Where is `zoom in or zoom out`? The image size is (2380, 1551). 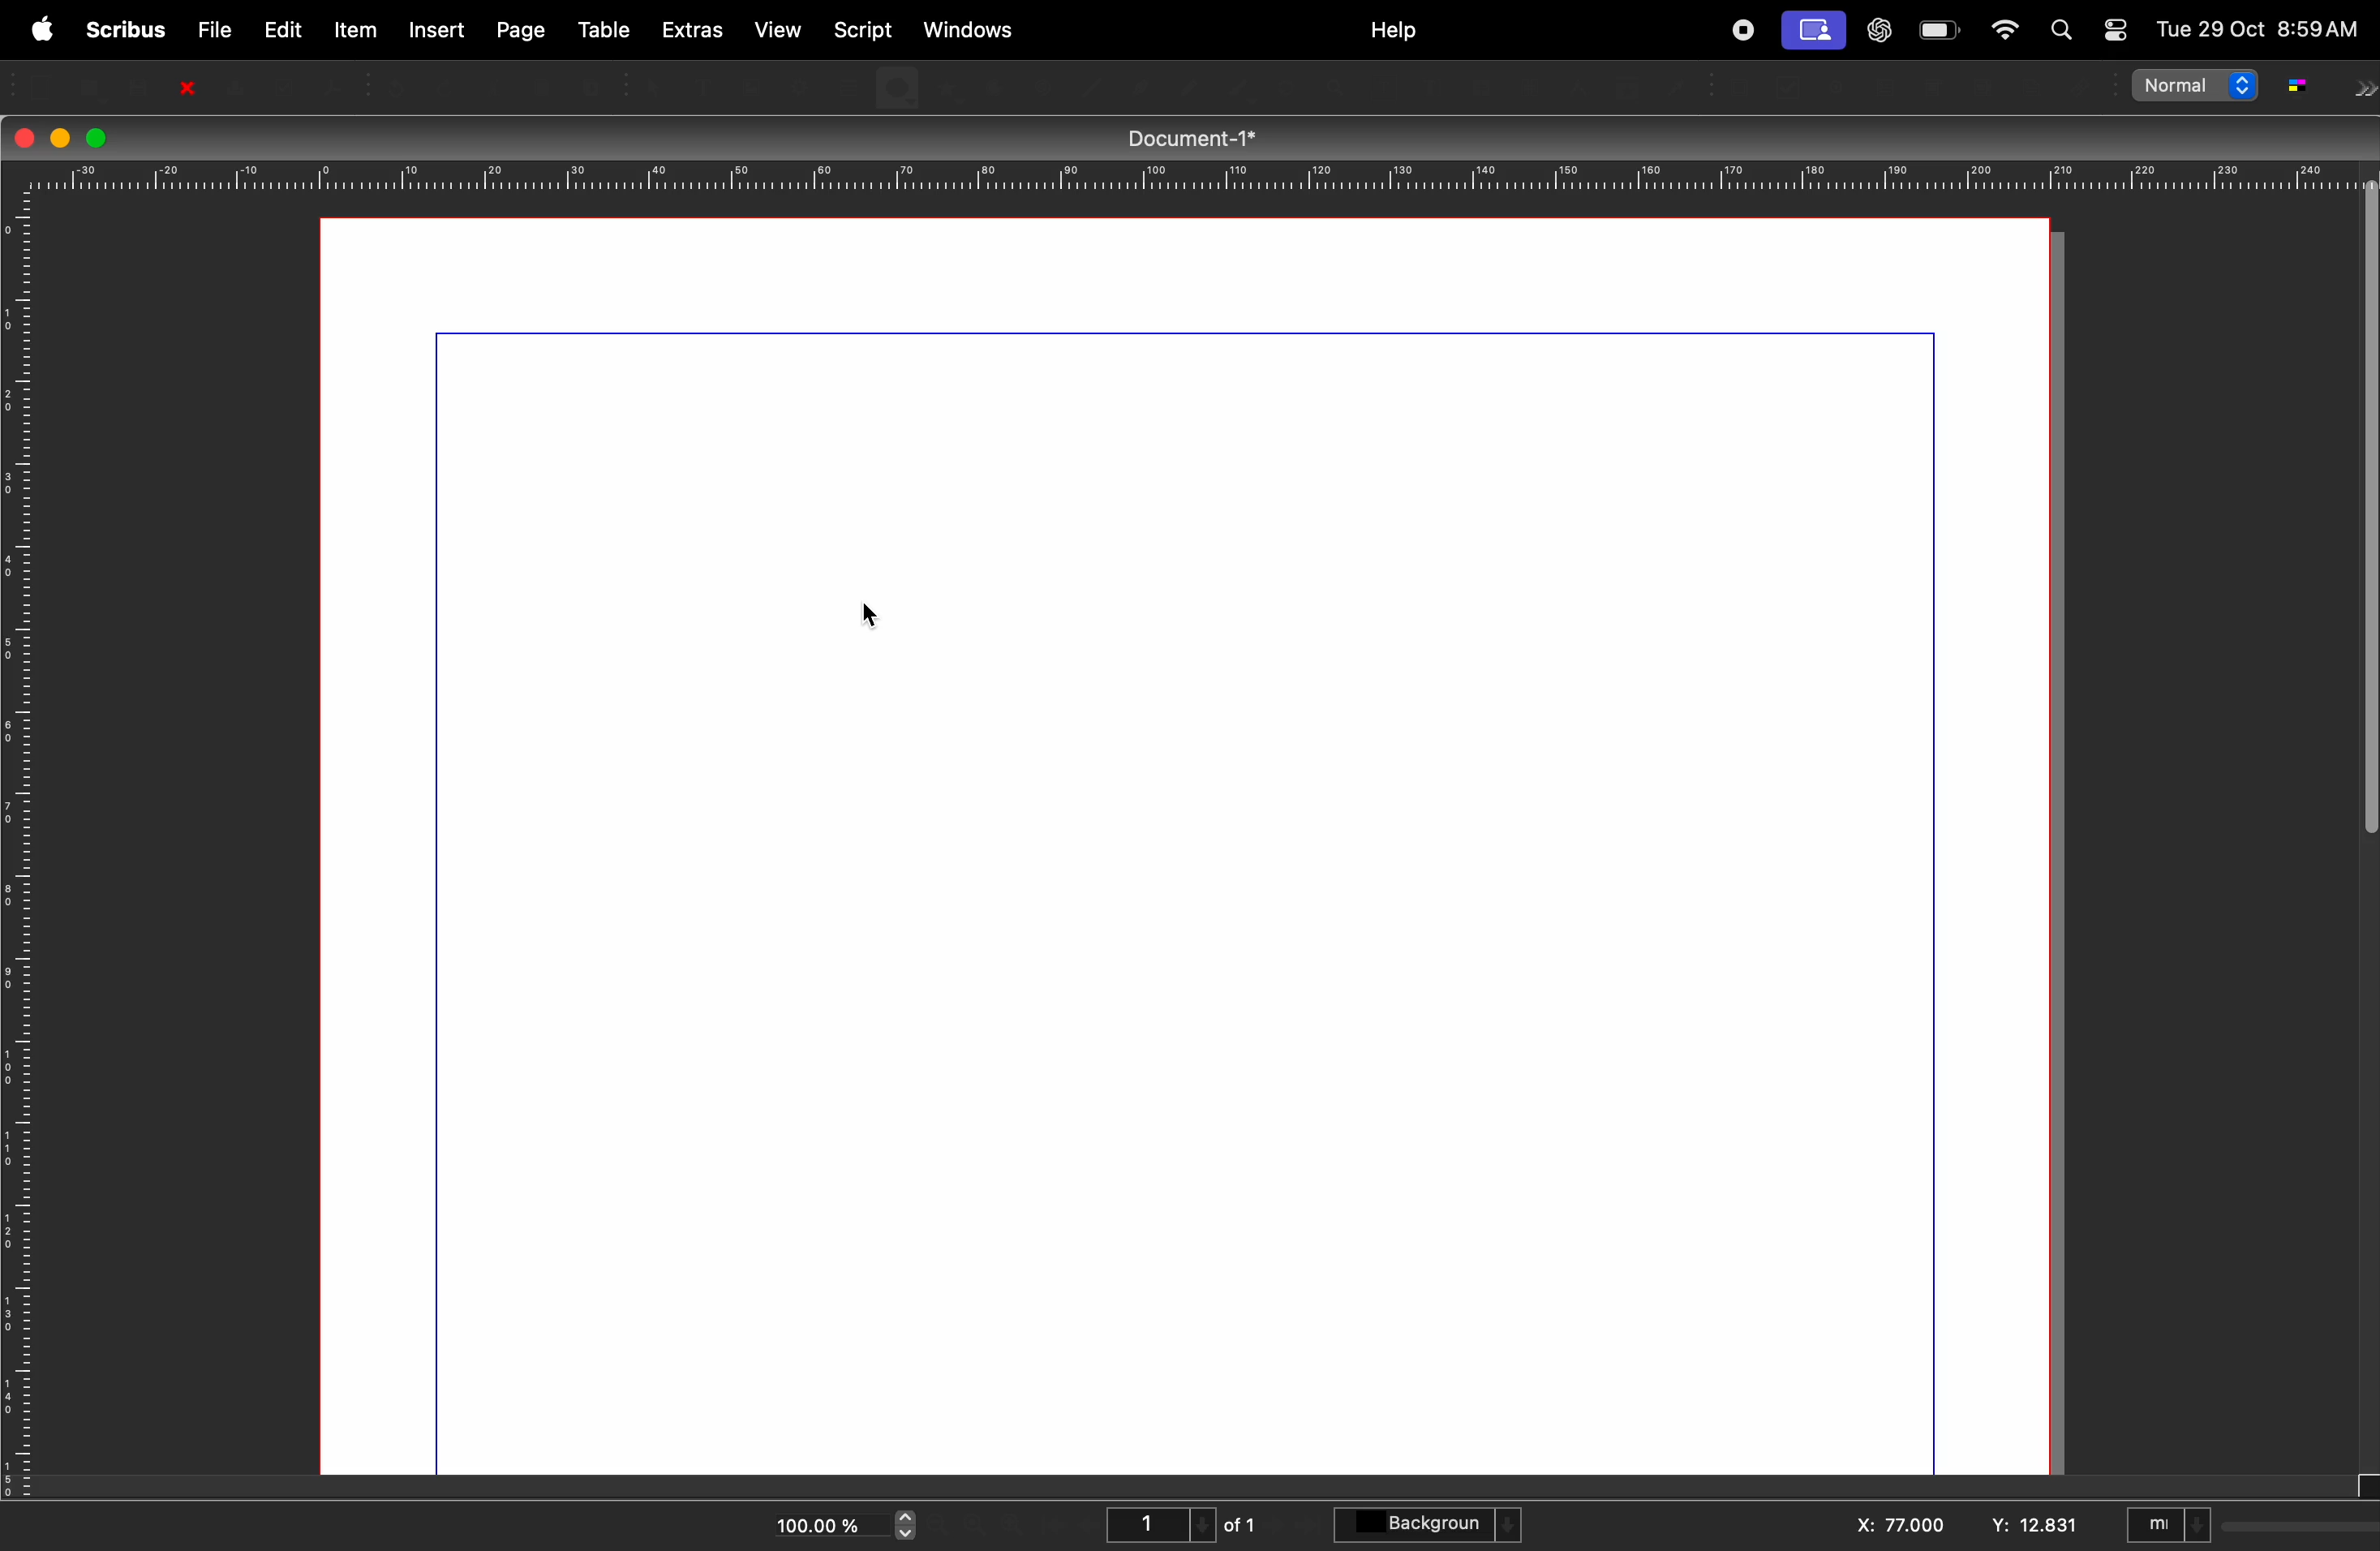 zoom in or zoom out is located at coordinates (1337, 88).